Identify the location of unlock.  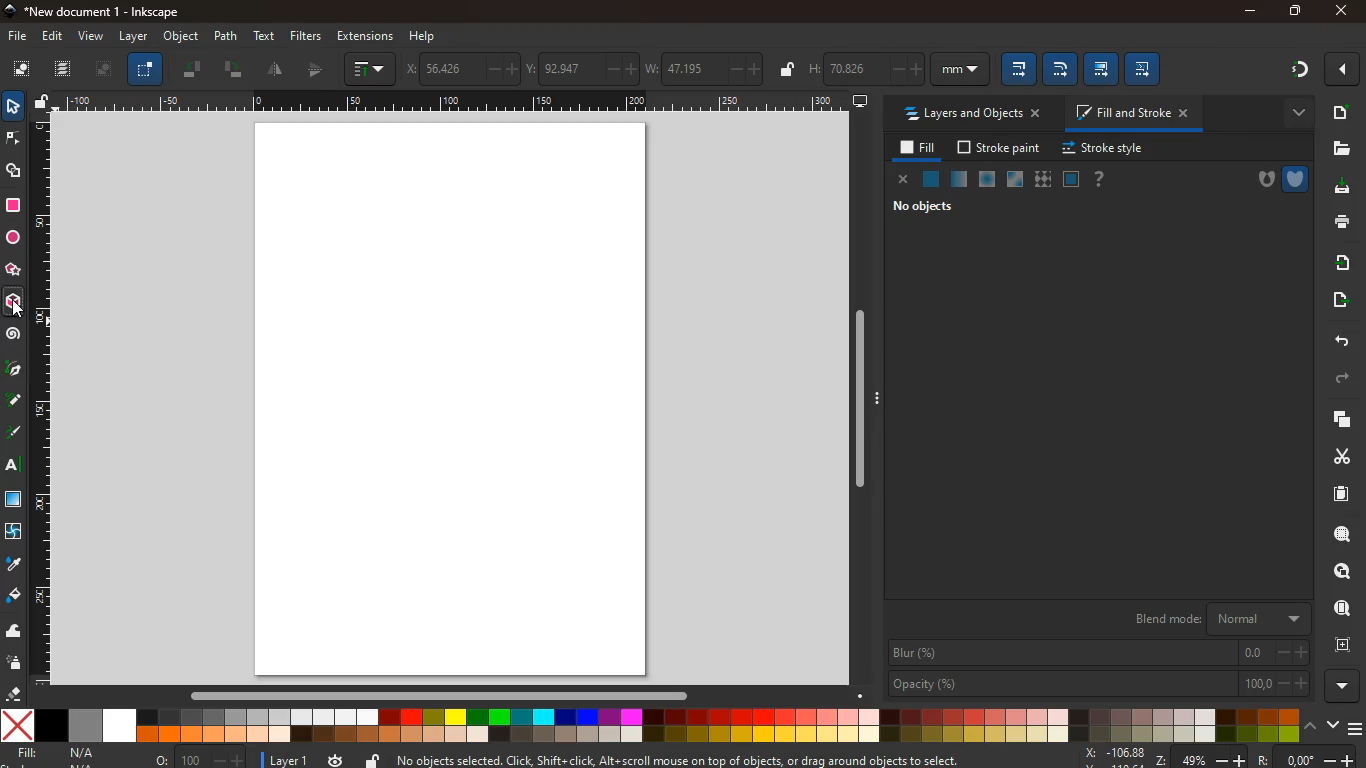
(42, 103).